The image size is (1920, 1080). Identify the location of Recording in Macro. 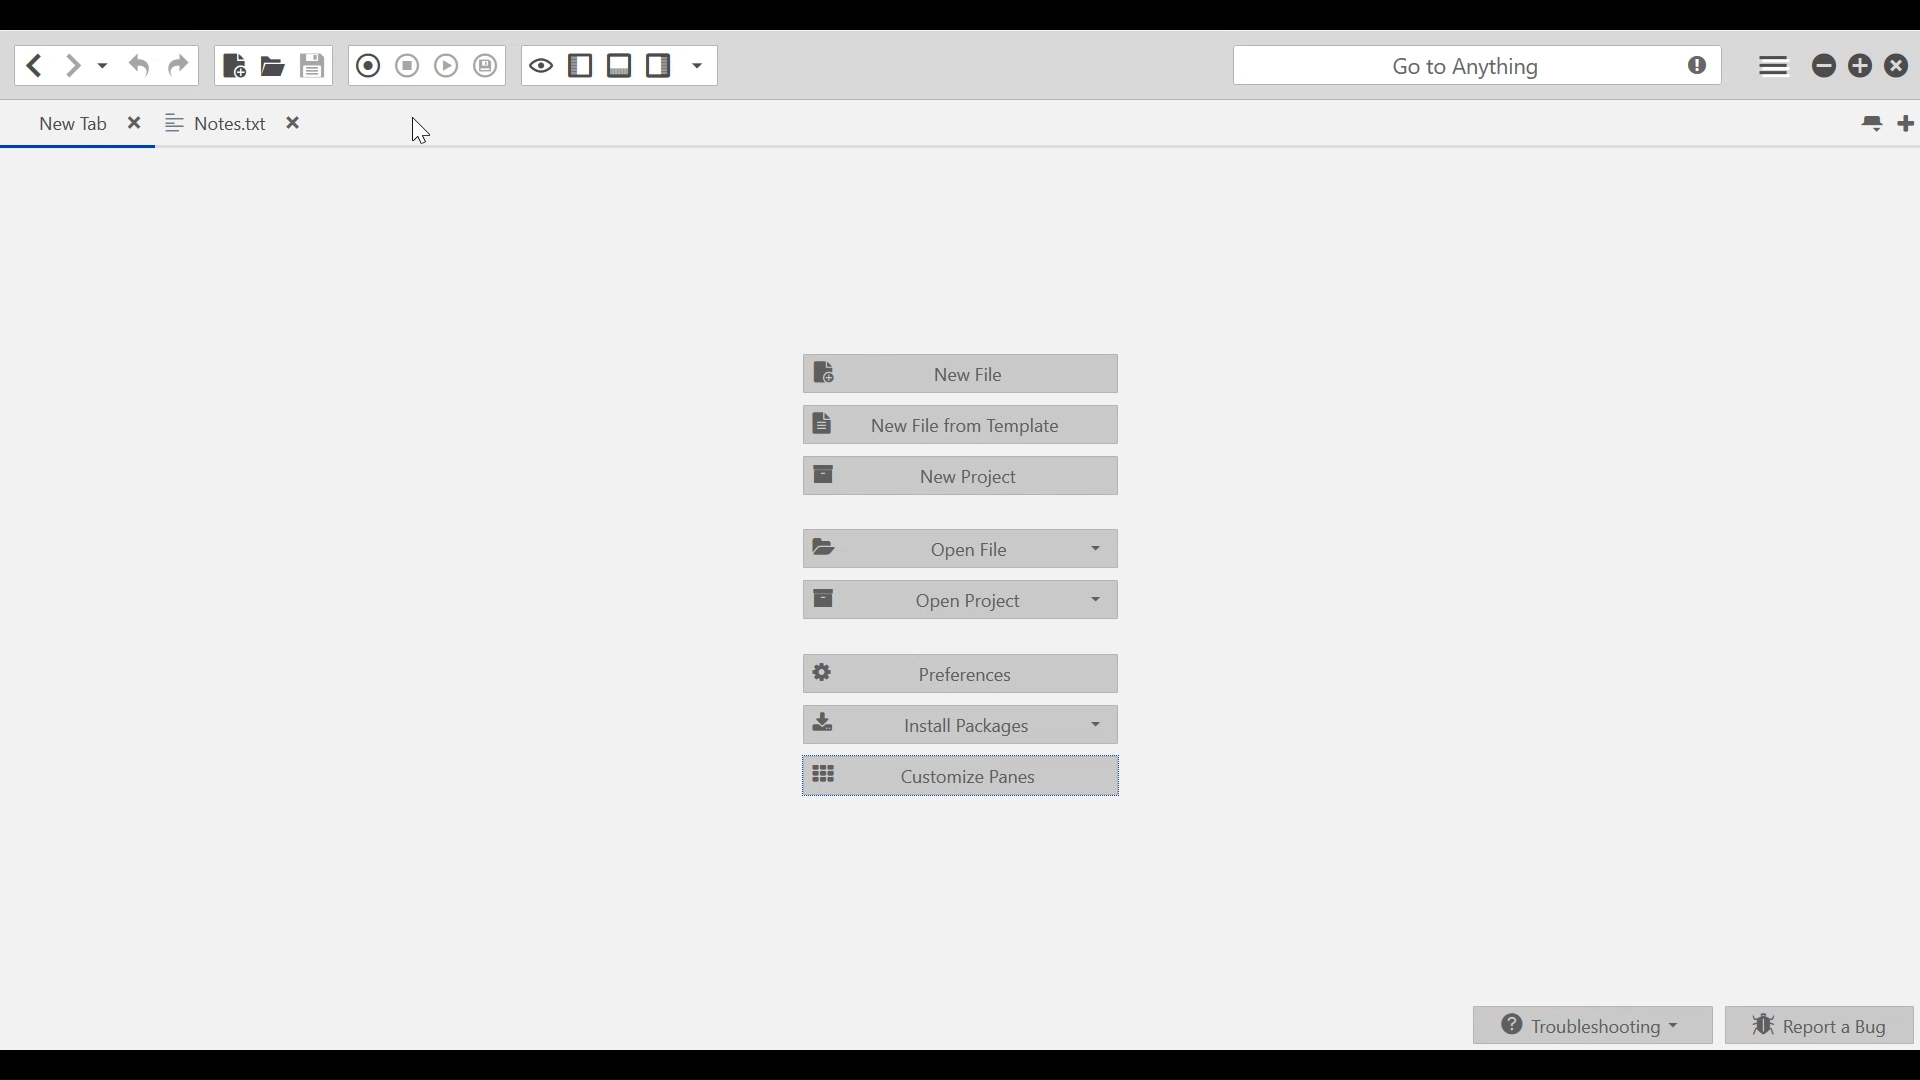
(368, 66).